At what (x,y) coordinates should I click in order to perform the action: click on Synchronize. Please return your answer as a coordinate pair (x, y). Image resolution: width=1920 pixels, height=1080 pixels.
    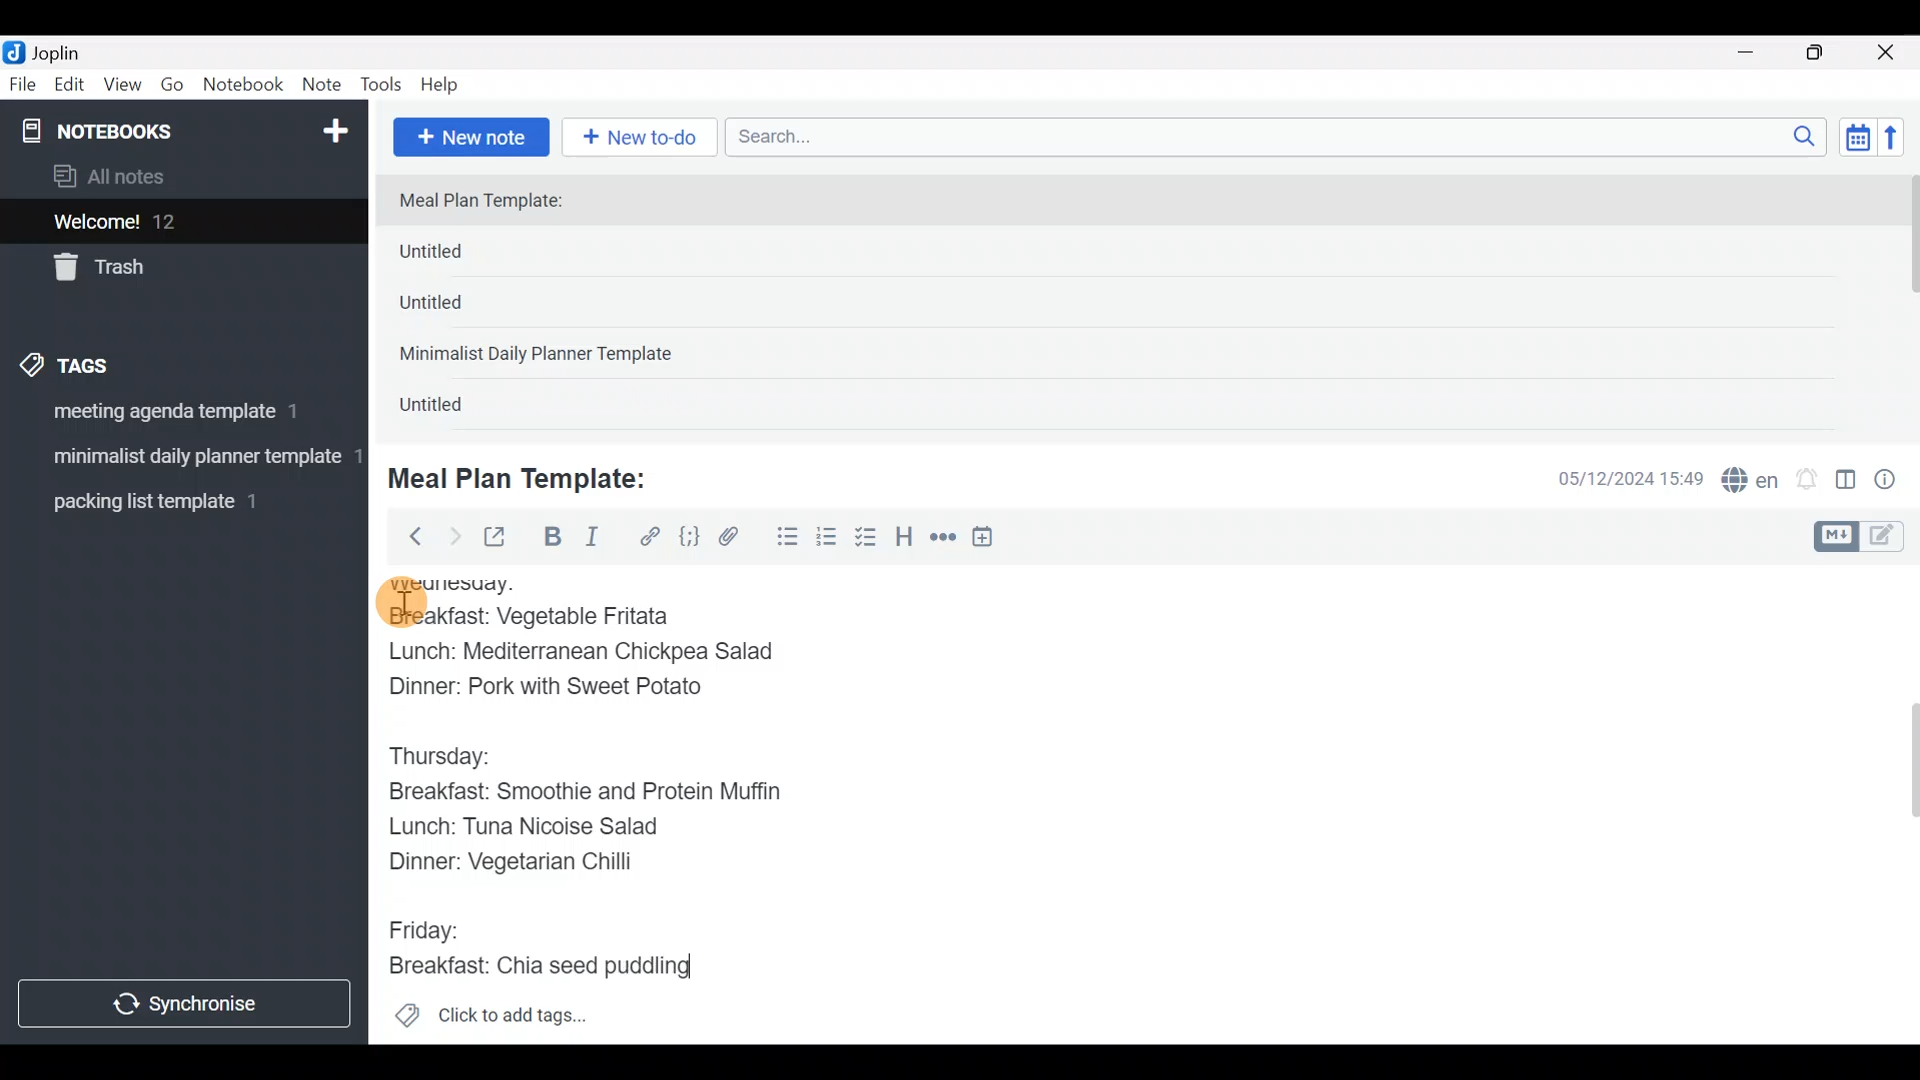
    Looking at the image, I should click on (187, 1003).